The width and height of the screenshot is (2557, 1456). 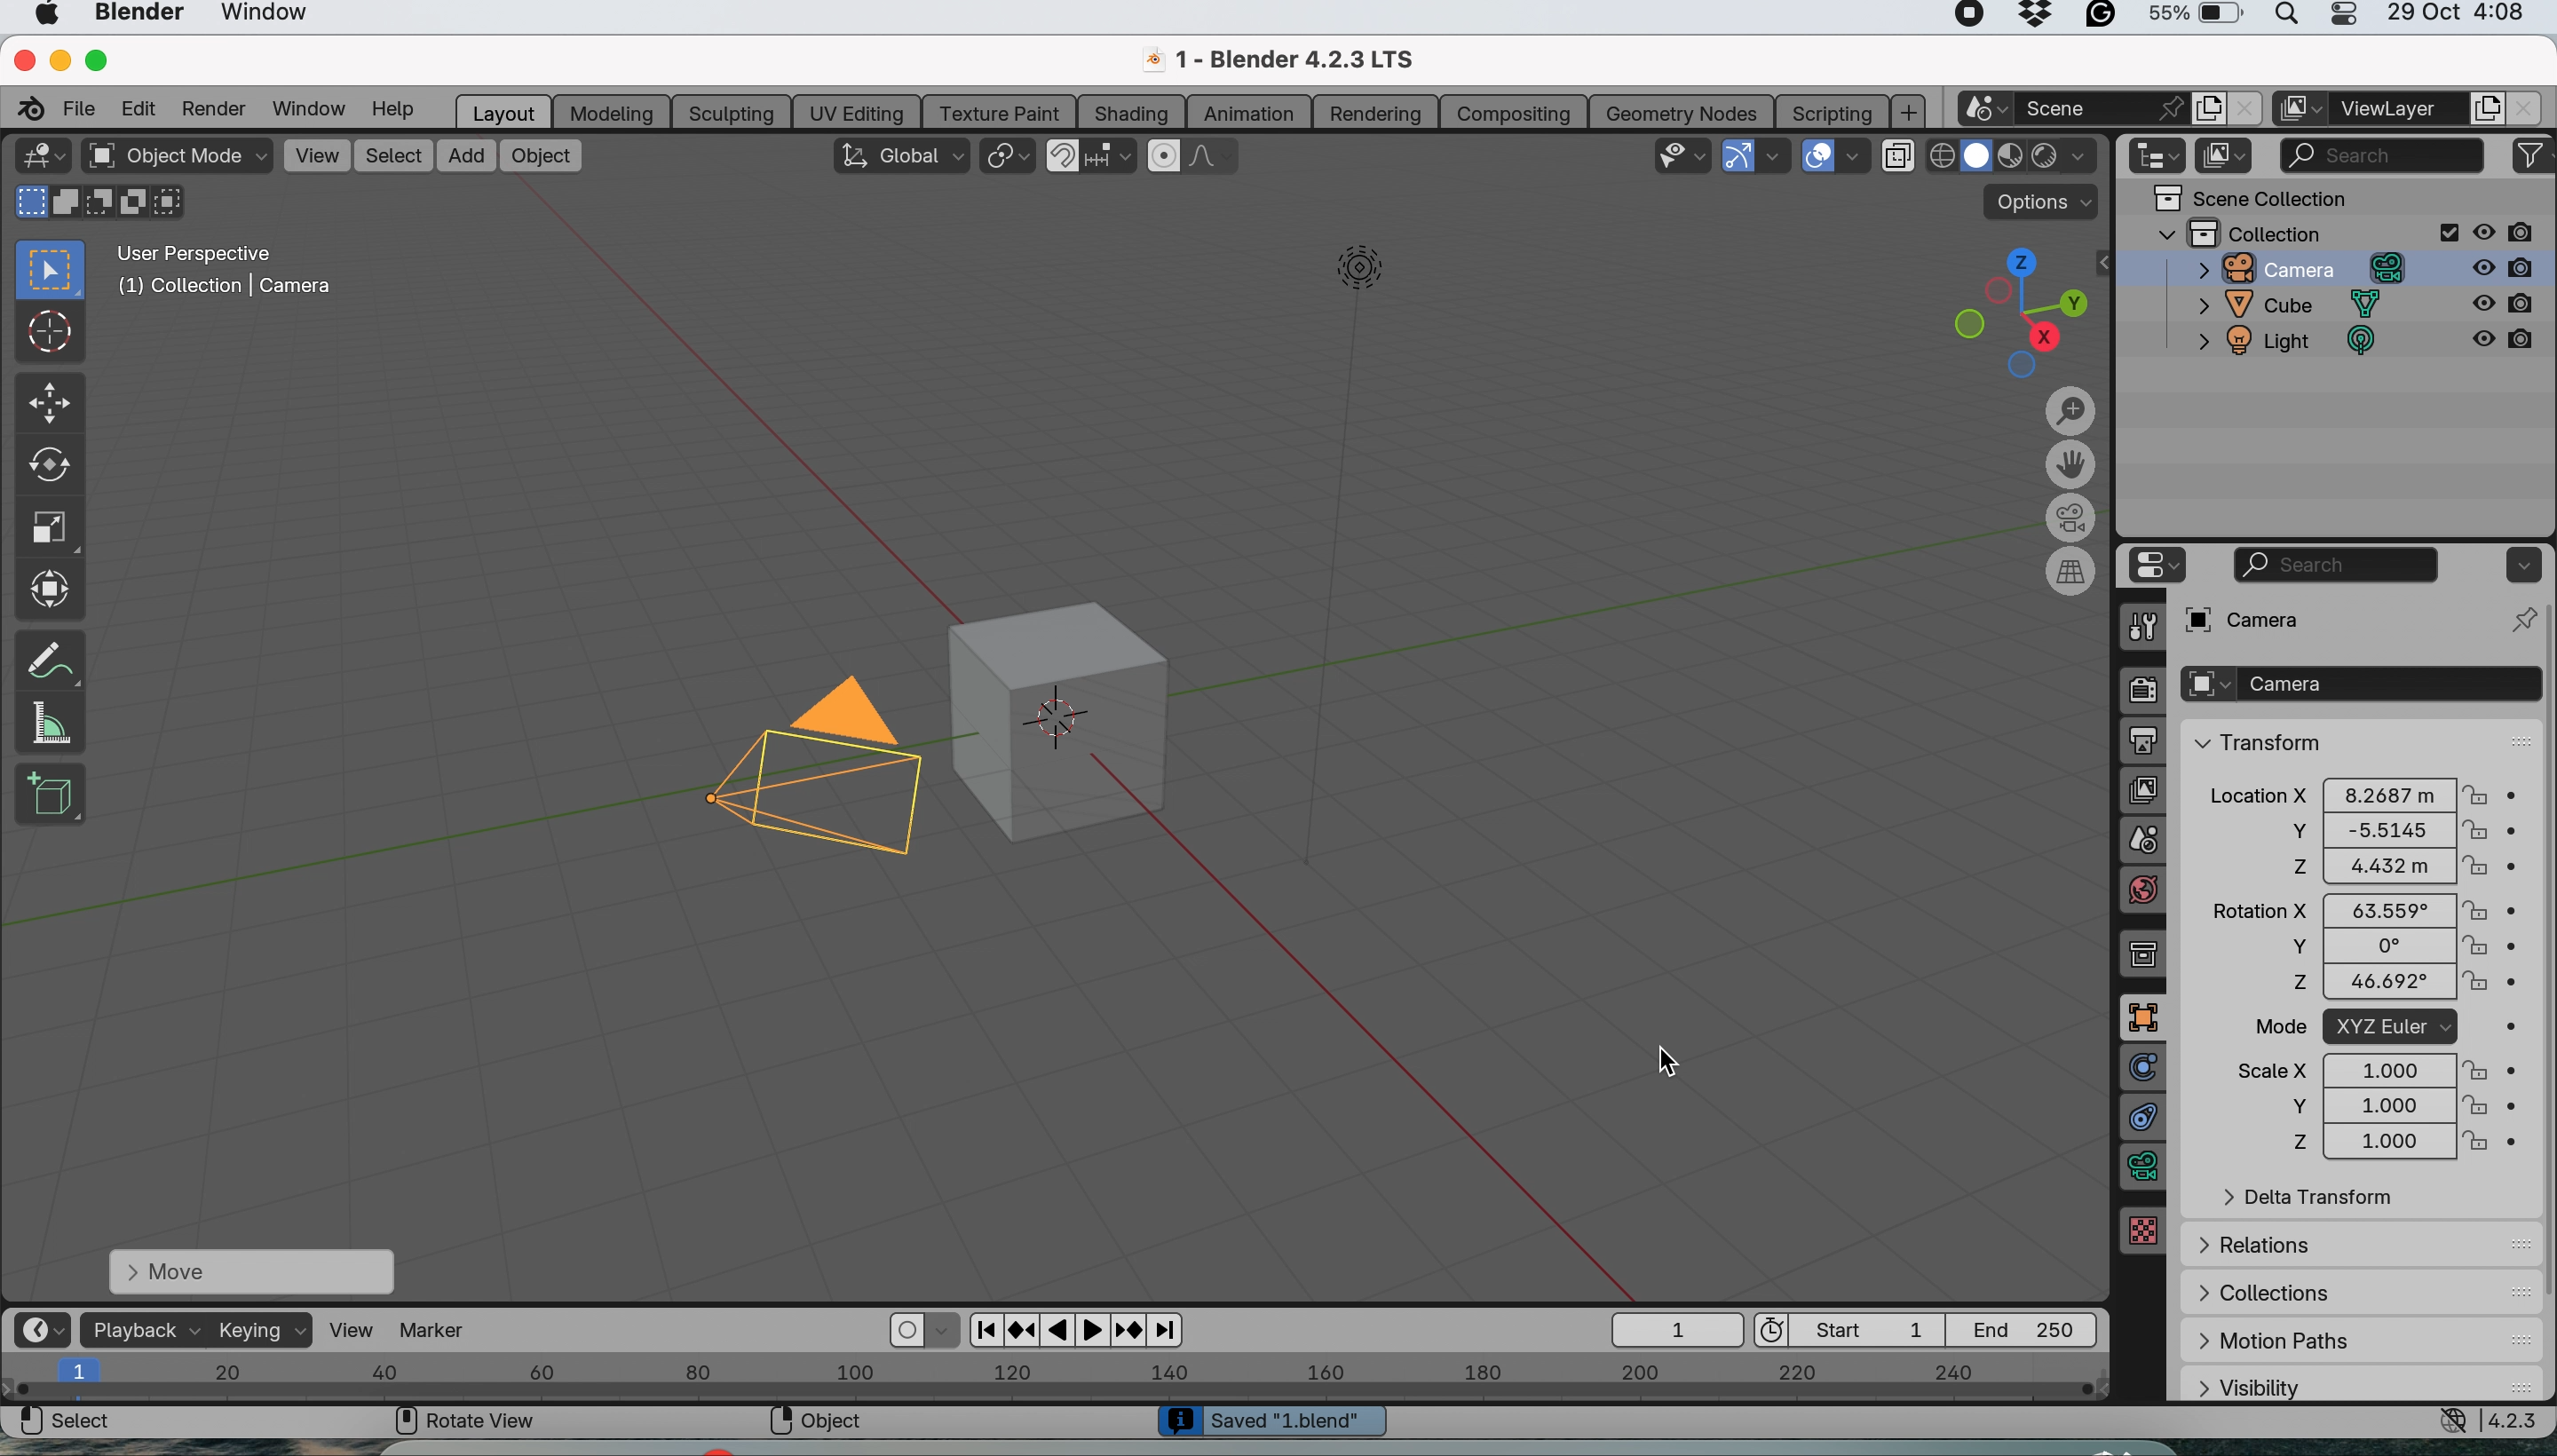 What do you see at coordinates (2503, 347) in the screenshot?
I see `disable in render` at bounding box center [2503, 347].